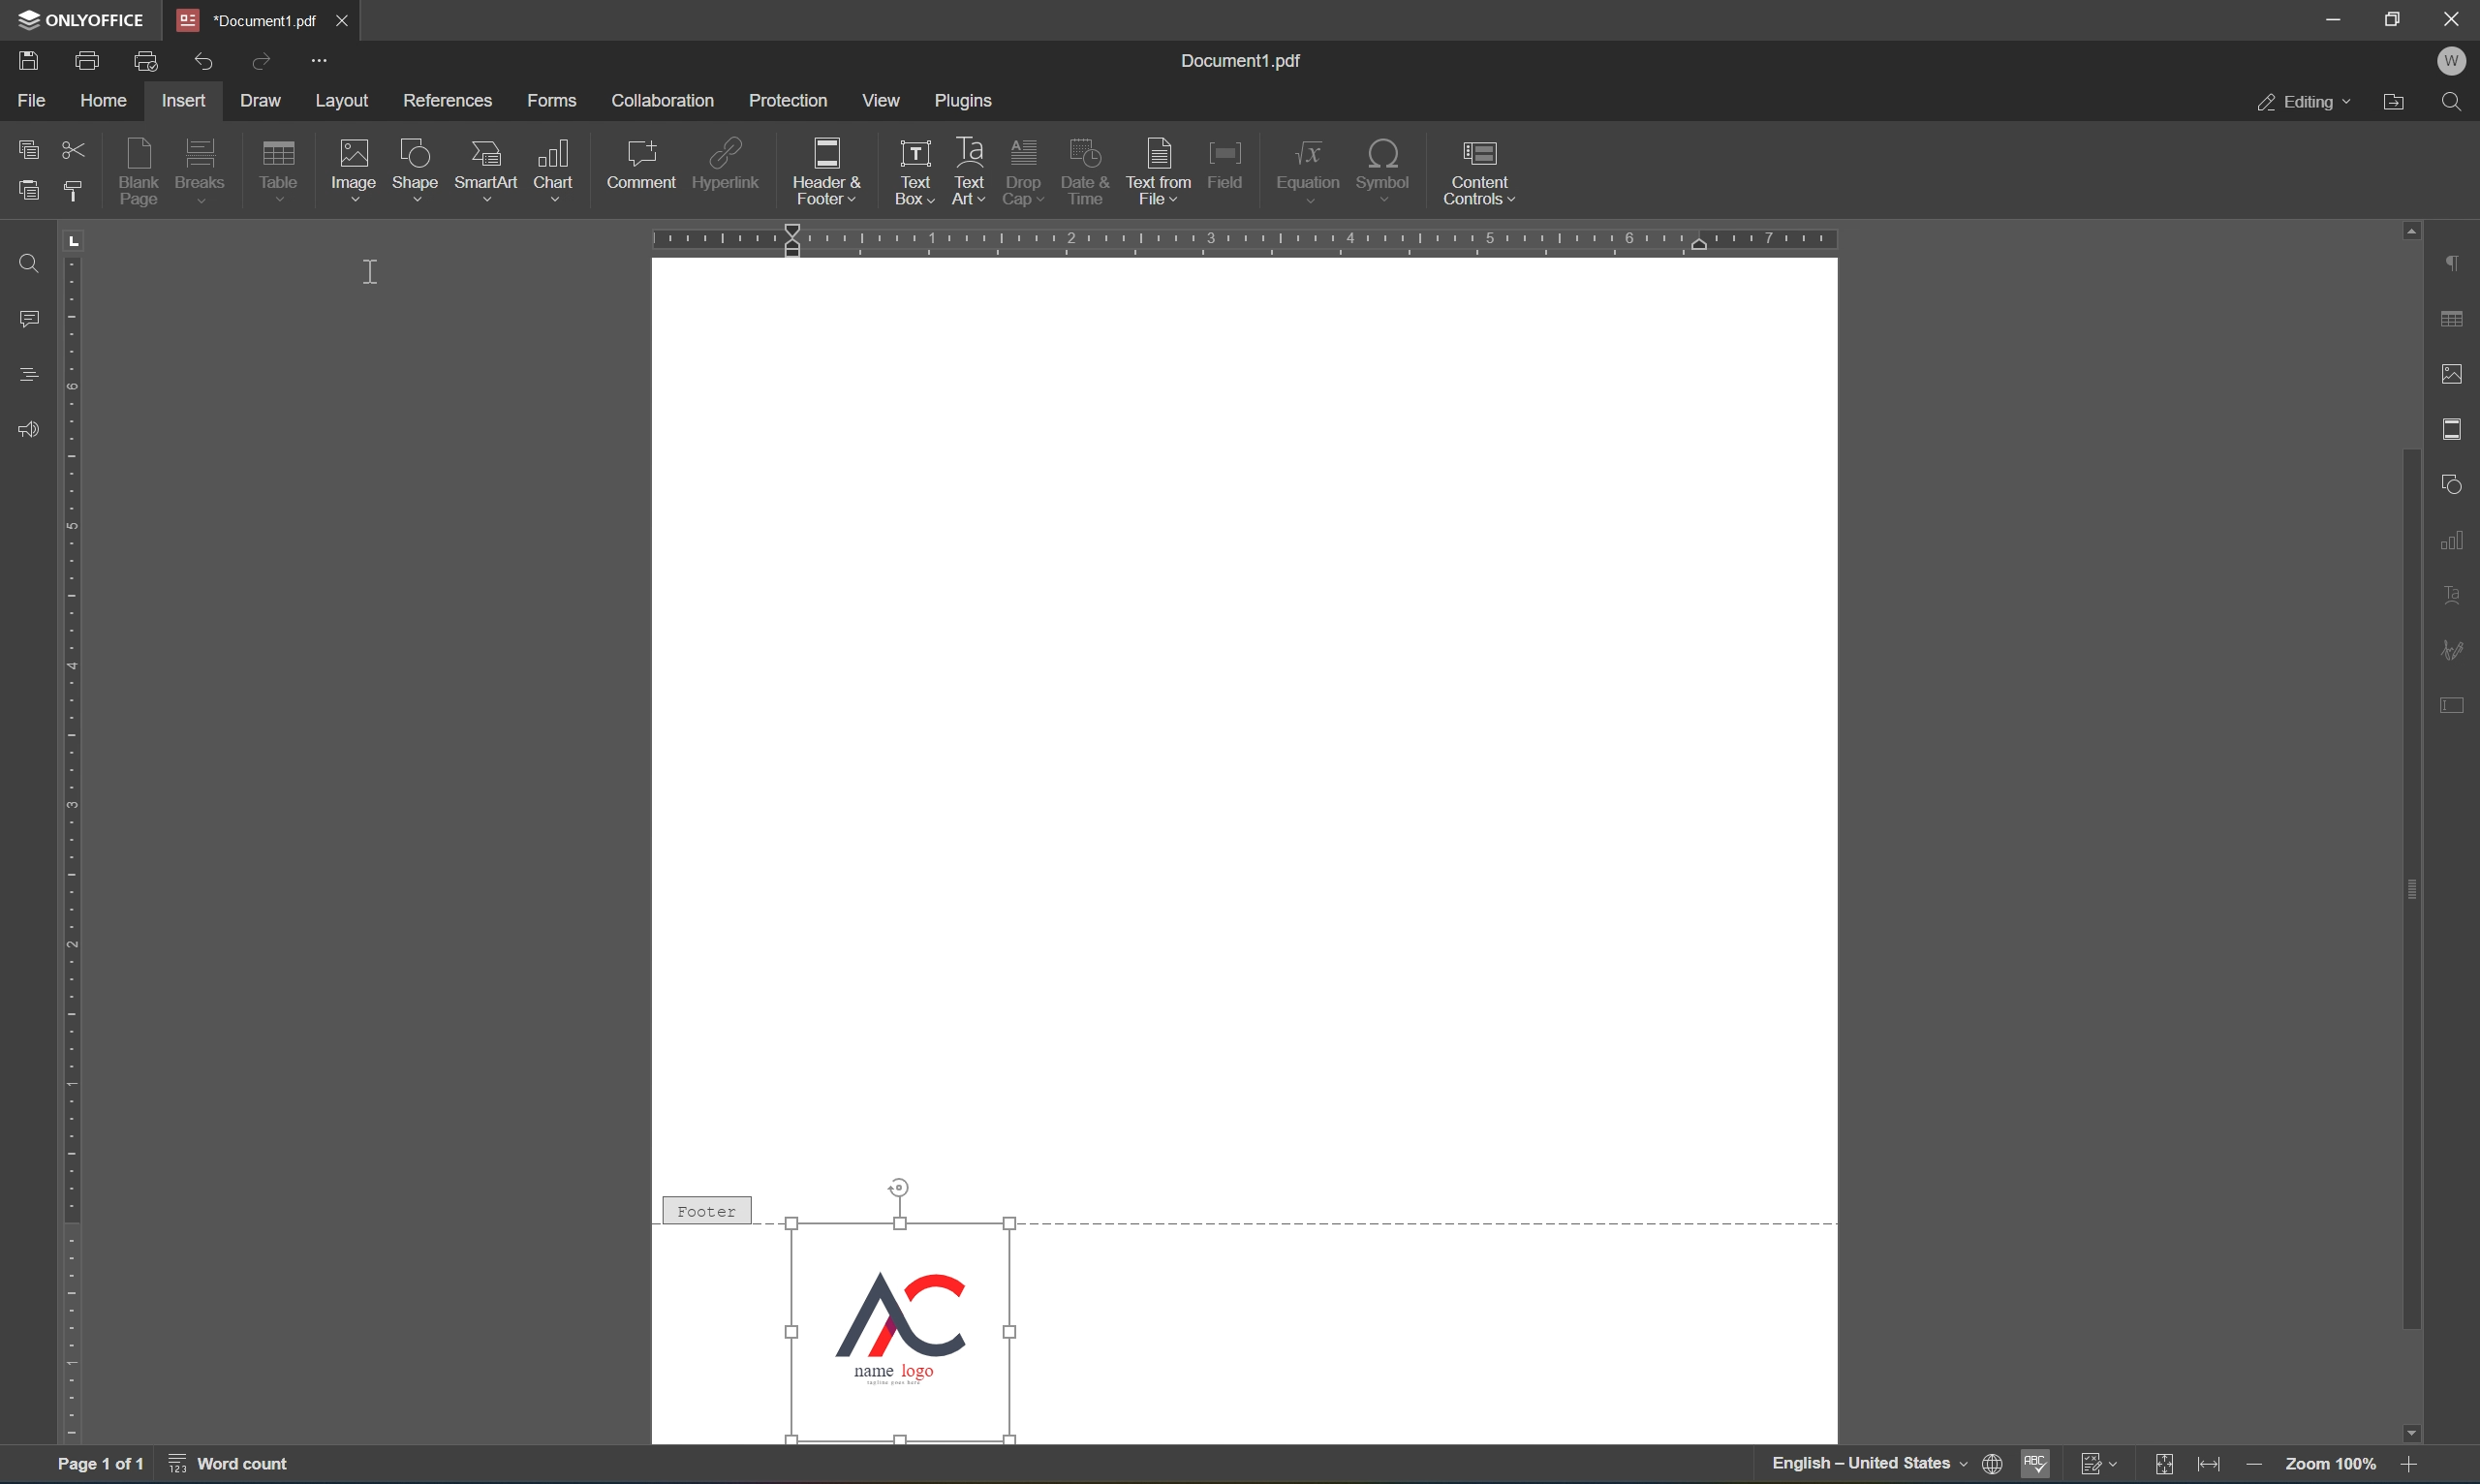  I want to click on text art settings, so click(2457, 595).